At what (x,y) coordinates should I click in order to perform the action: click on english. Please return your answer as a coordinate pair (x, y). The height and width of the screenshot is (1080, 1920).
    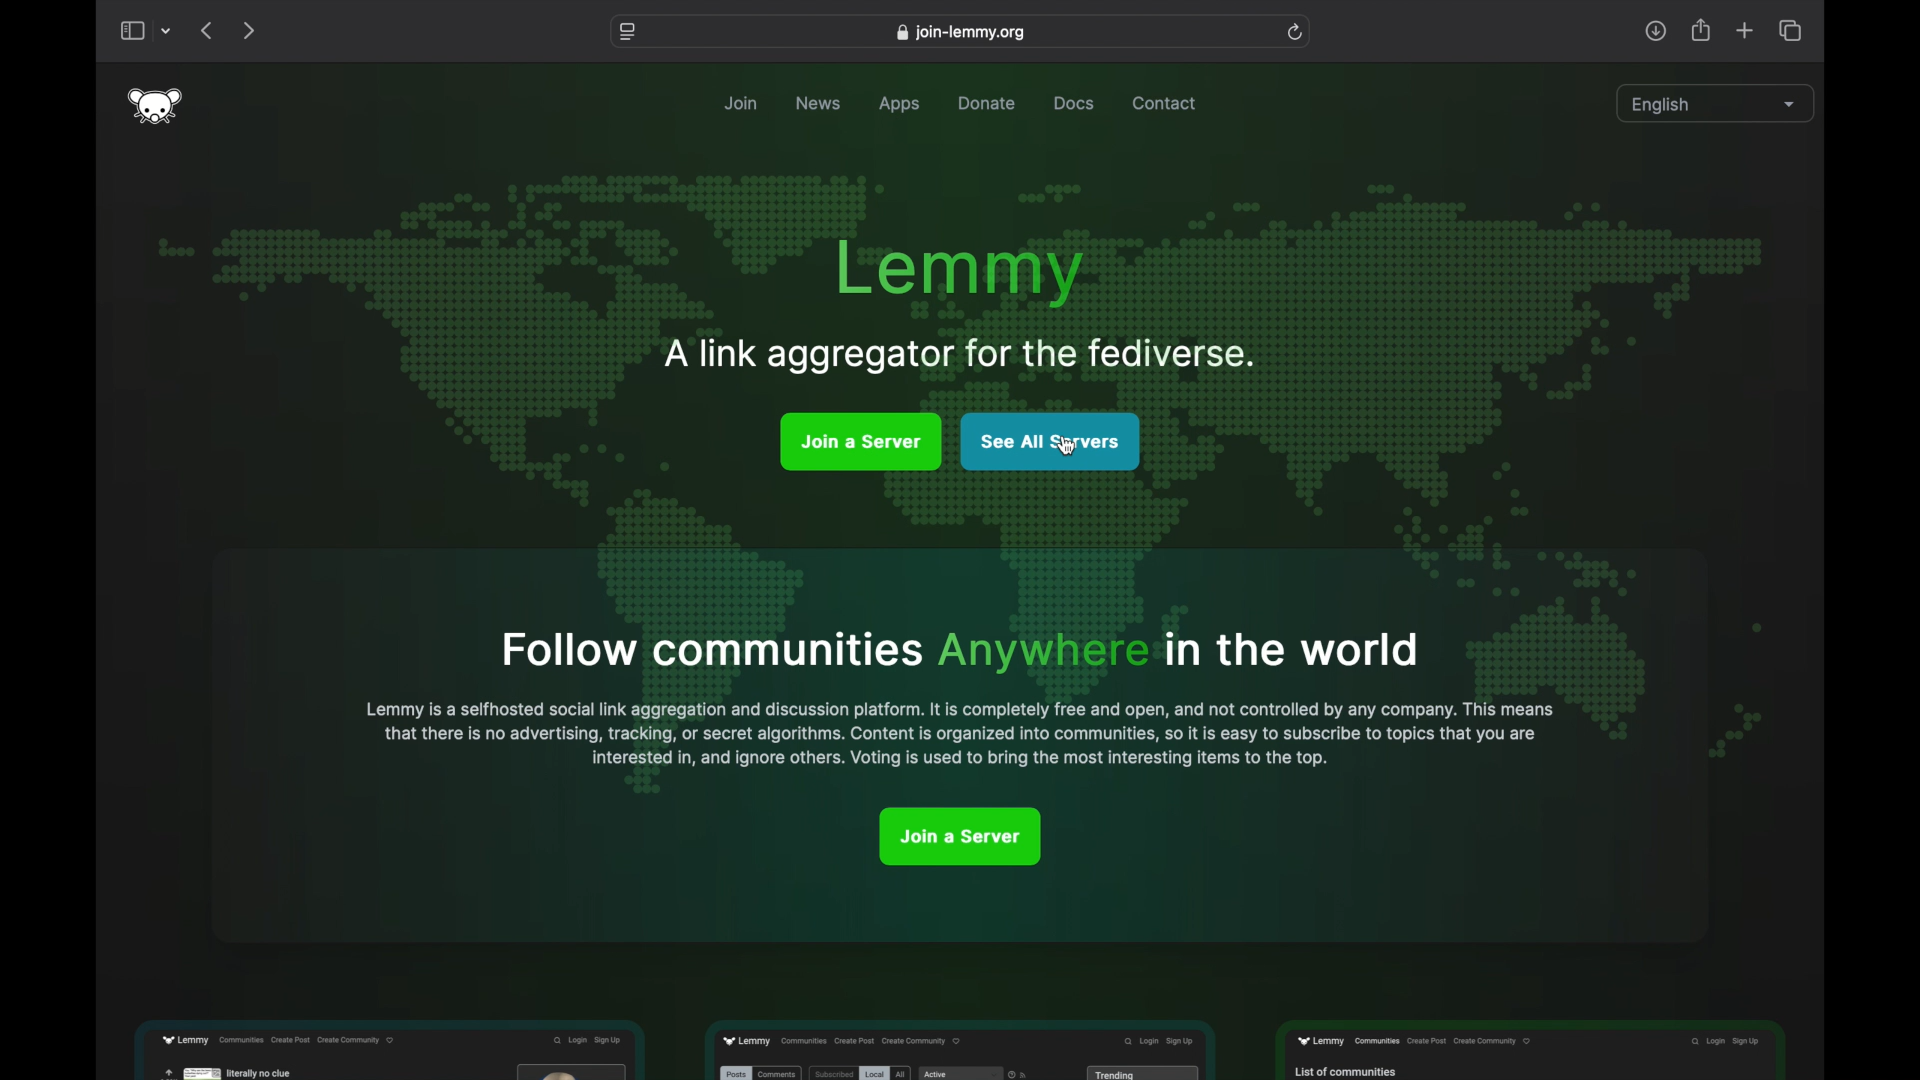
    Looking at the image, I should click on (1714, 106).